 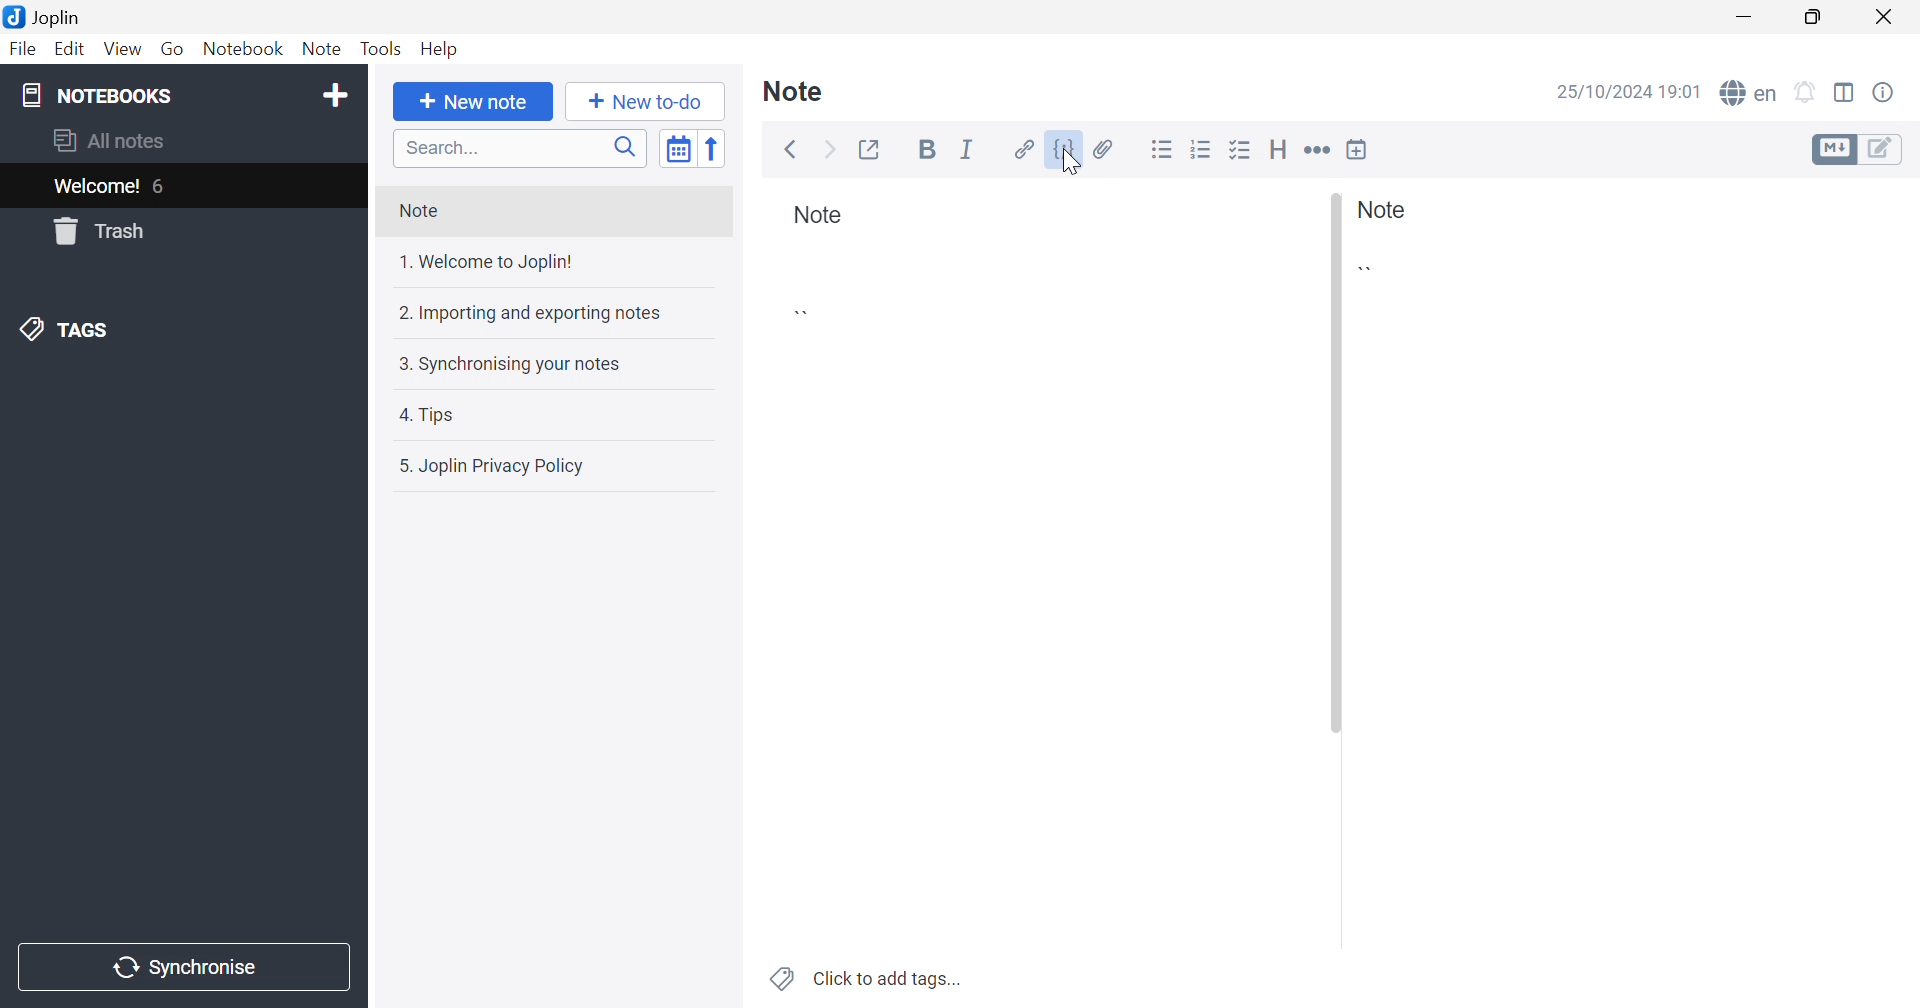 What do you see at coordinates (1753, 93) in the screenshot?
I see `Spell checker` at bounding box center [1753, 93].